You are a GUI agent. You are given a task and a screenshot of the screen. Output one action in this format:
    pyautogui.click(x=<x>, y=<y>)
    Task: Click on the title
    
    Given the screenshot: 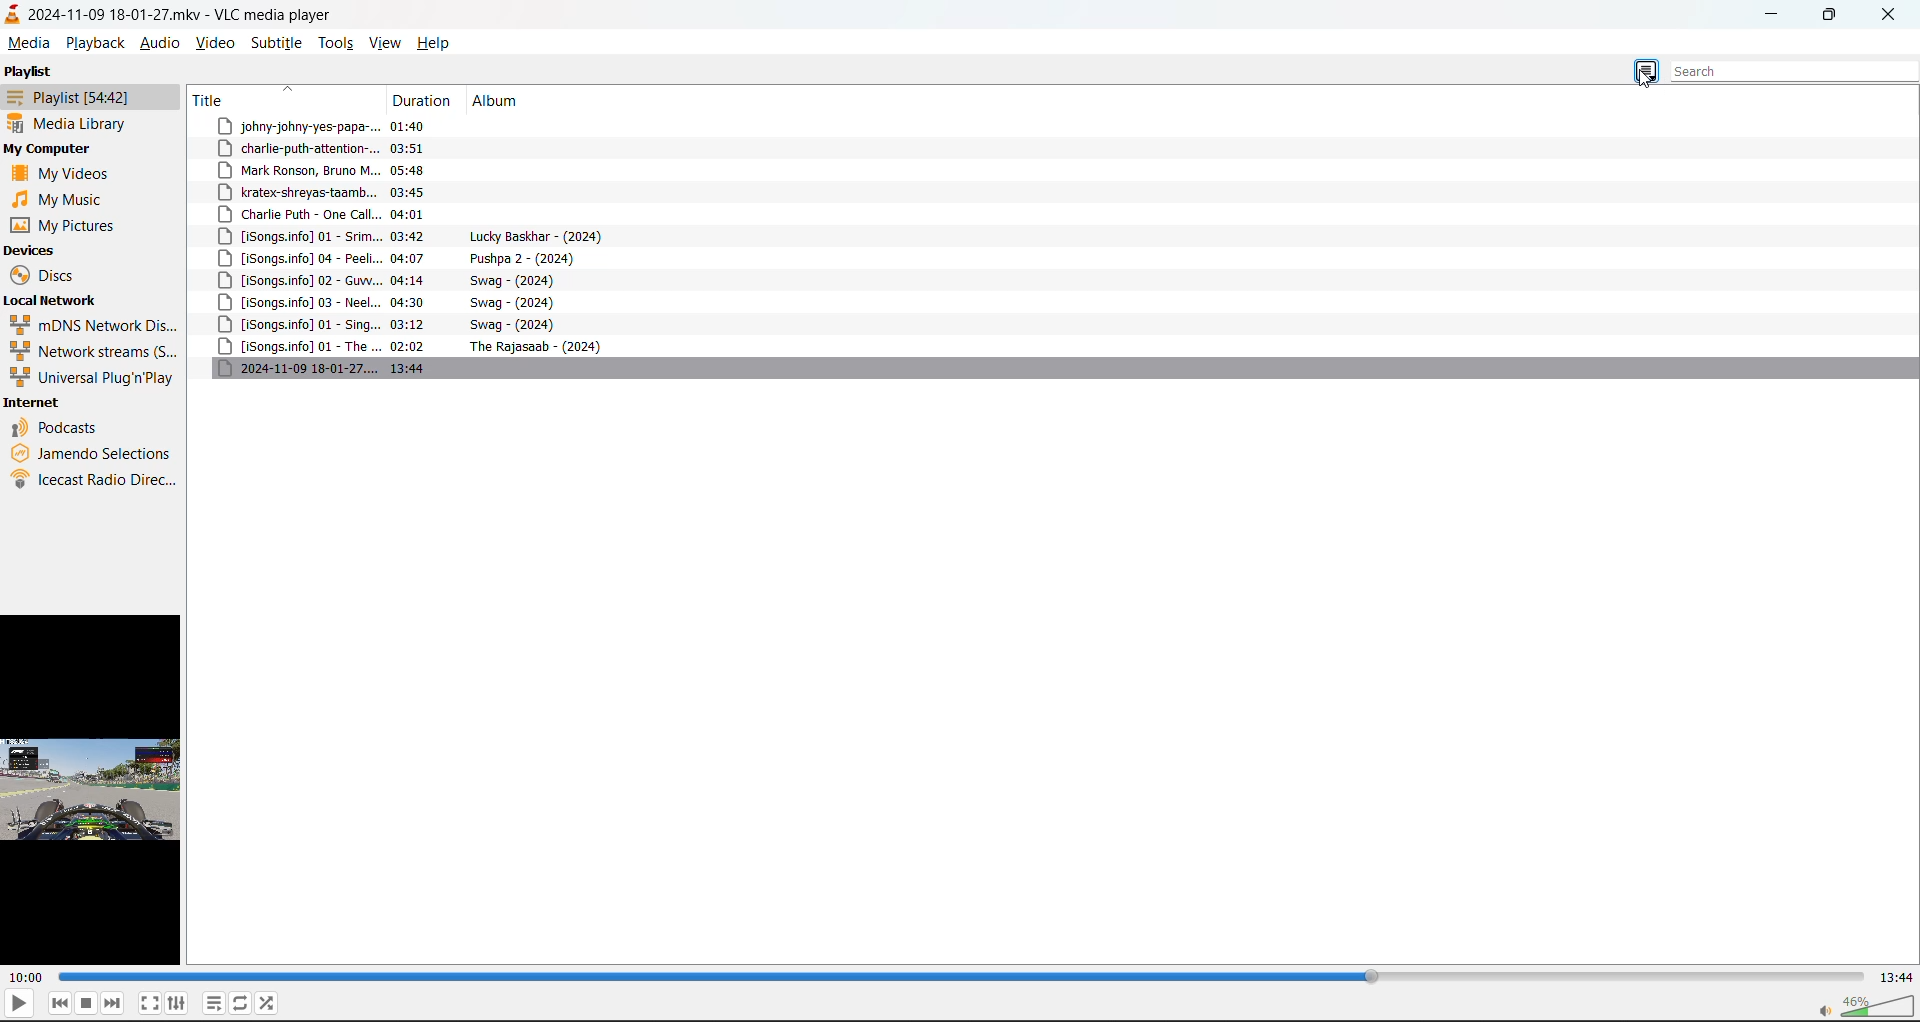 What is the action you would take?
    pyautogui.click(x=220, y=99)
    